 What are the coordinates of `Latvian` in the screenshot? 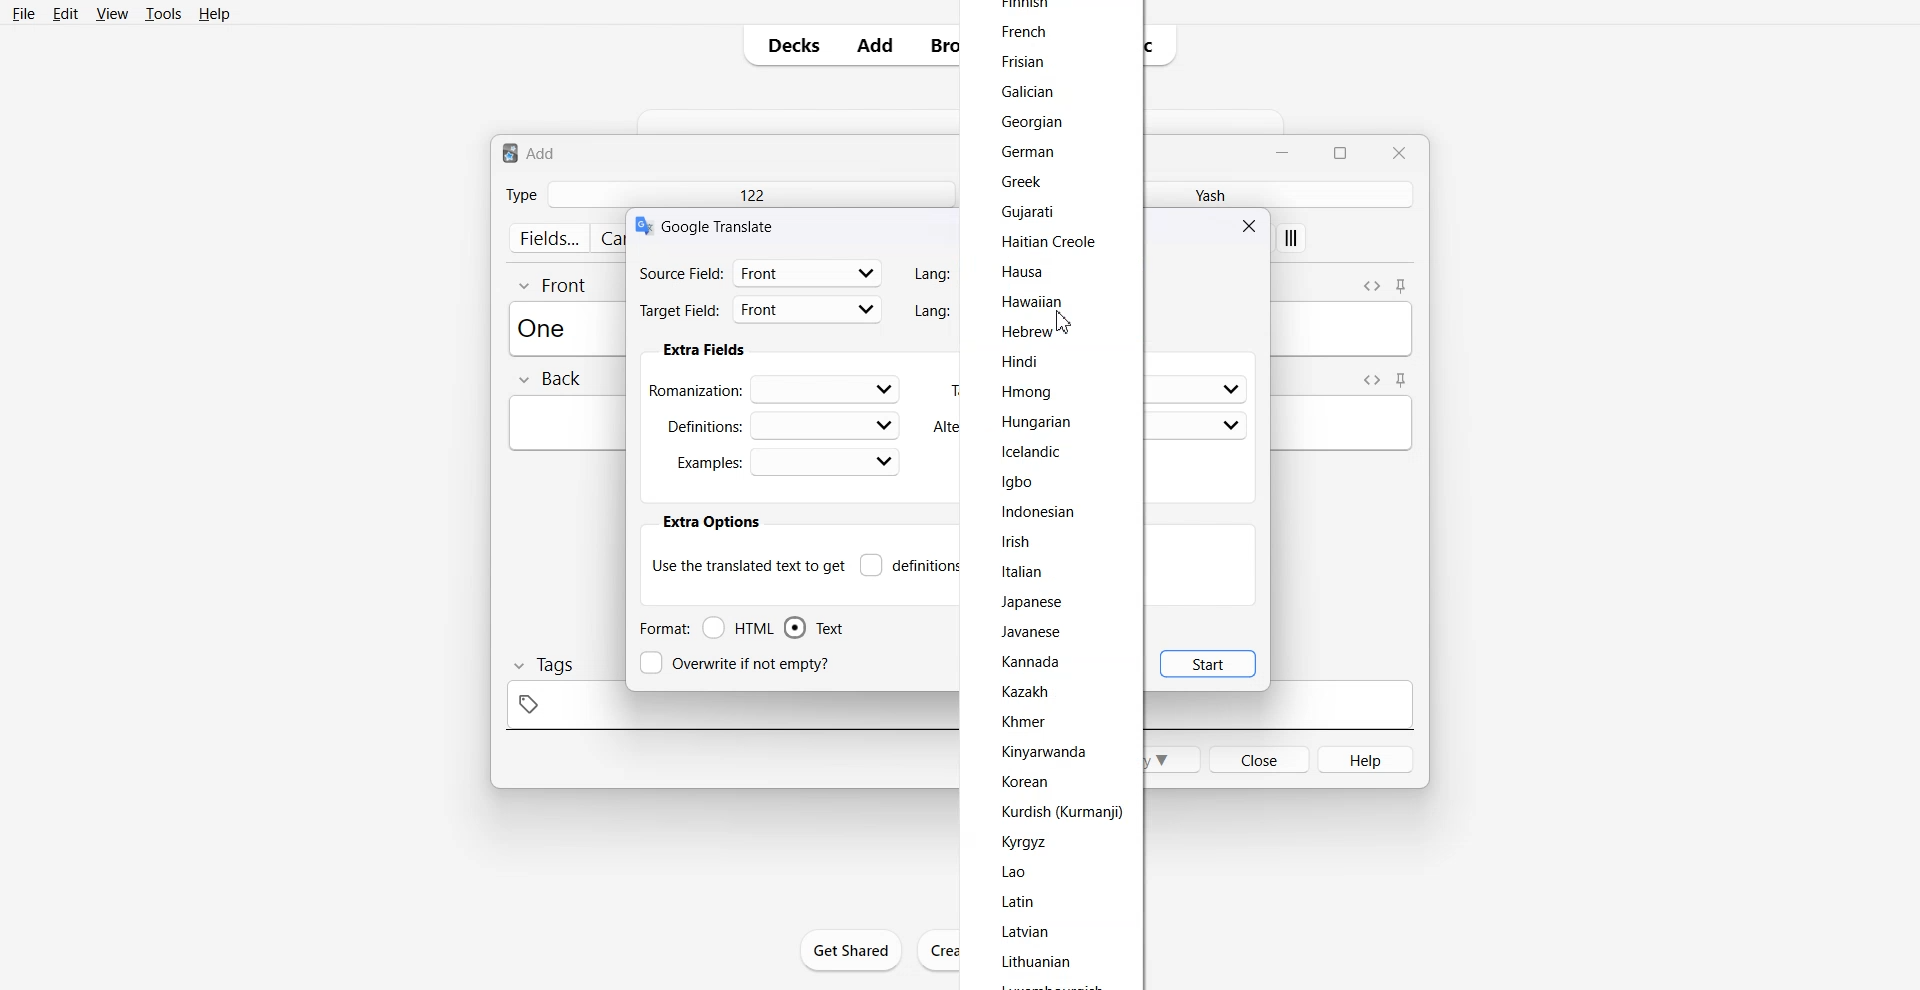 It's located at (1029, 931).